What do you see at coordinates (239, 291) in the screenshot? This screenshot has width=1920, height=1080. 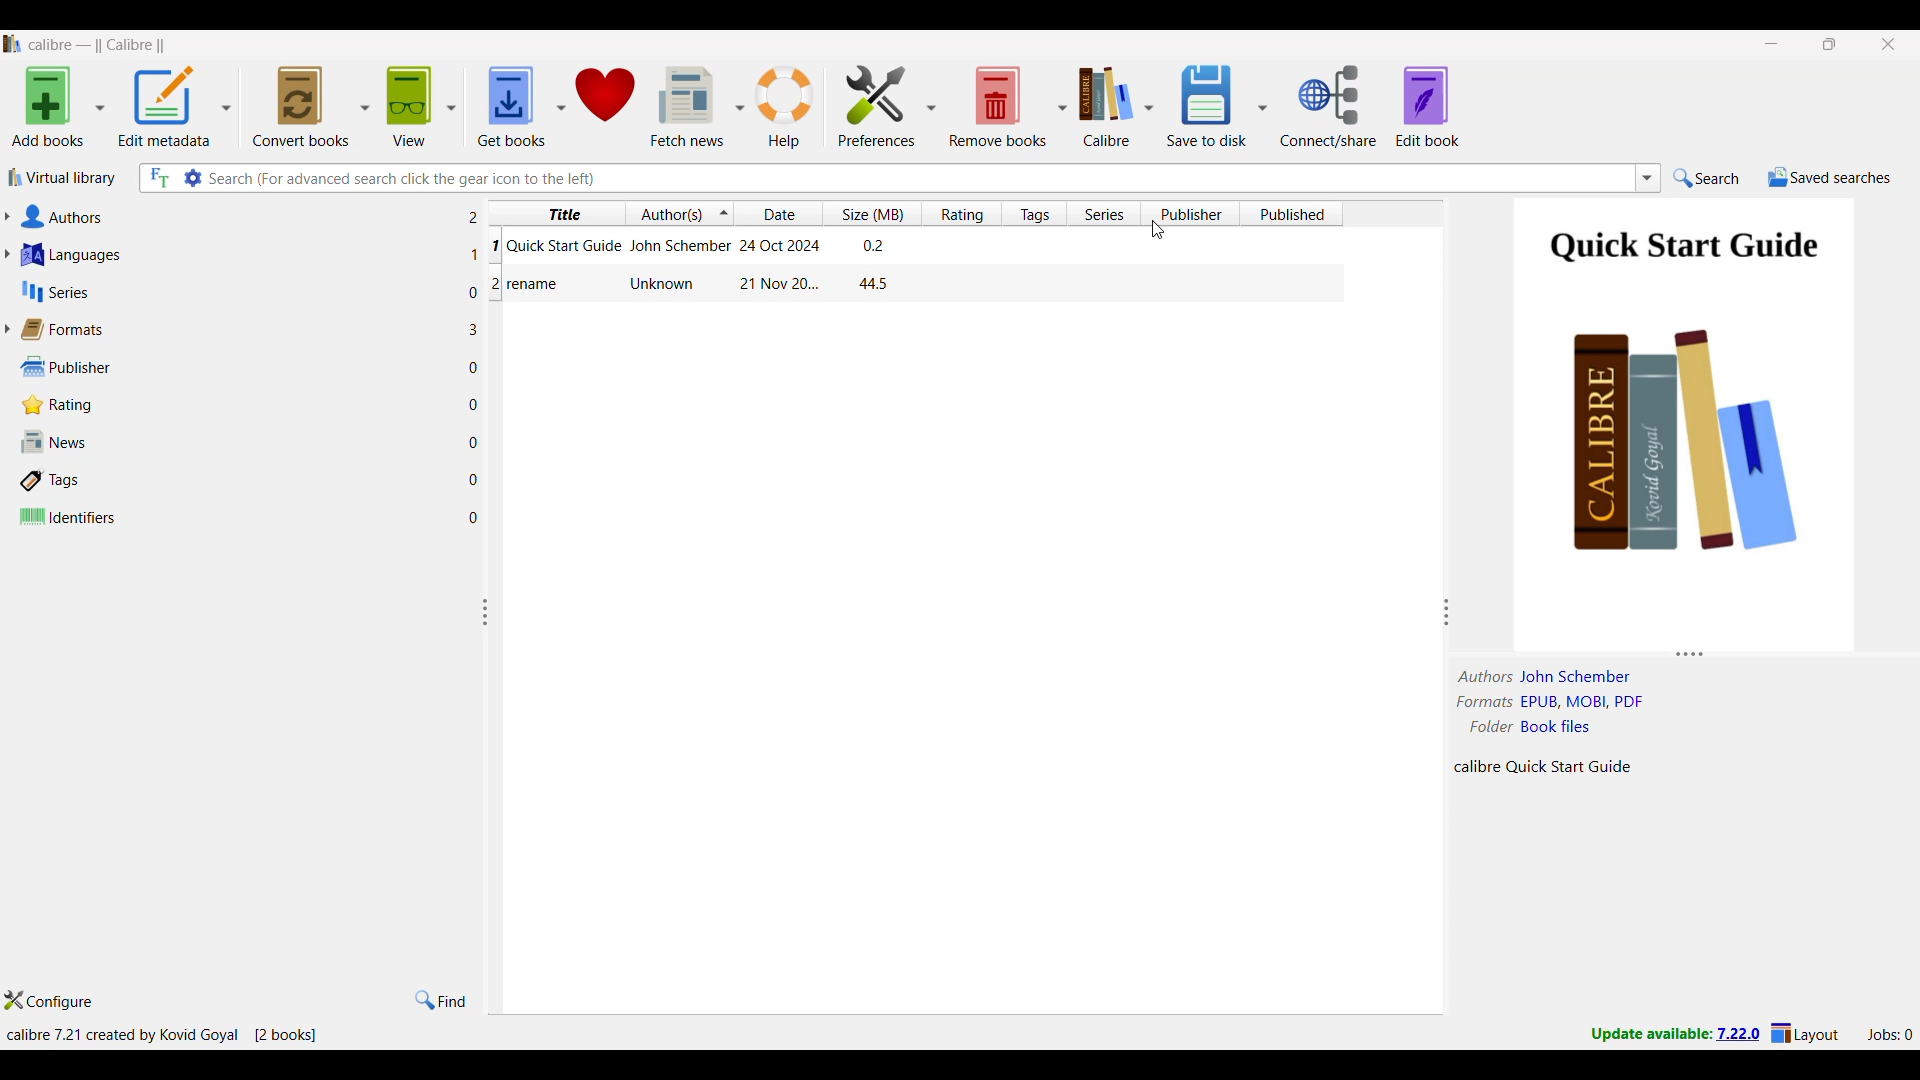 I see `Series` at bounding box center [239, 291].